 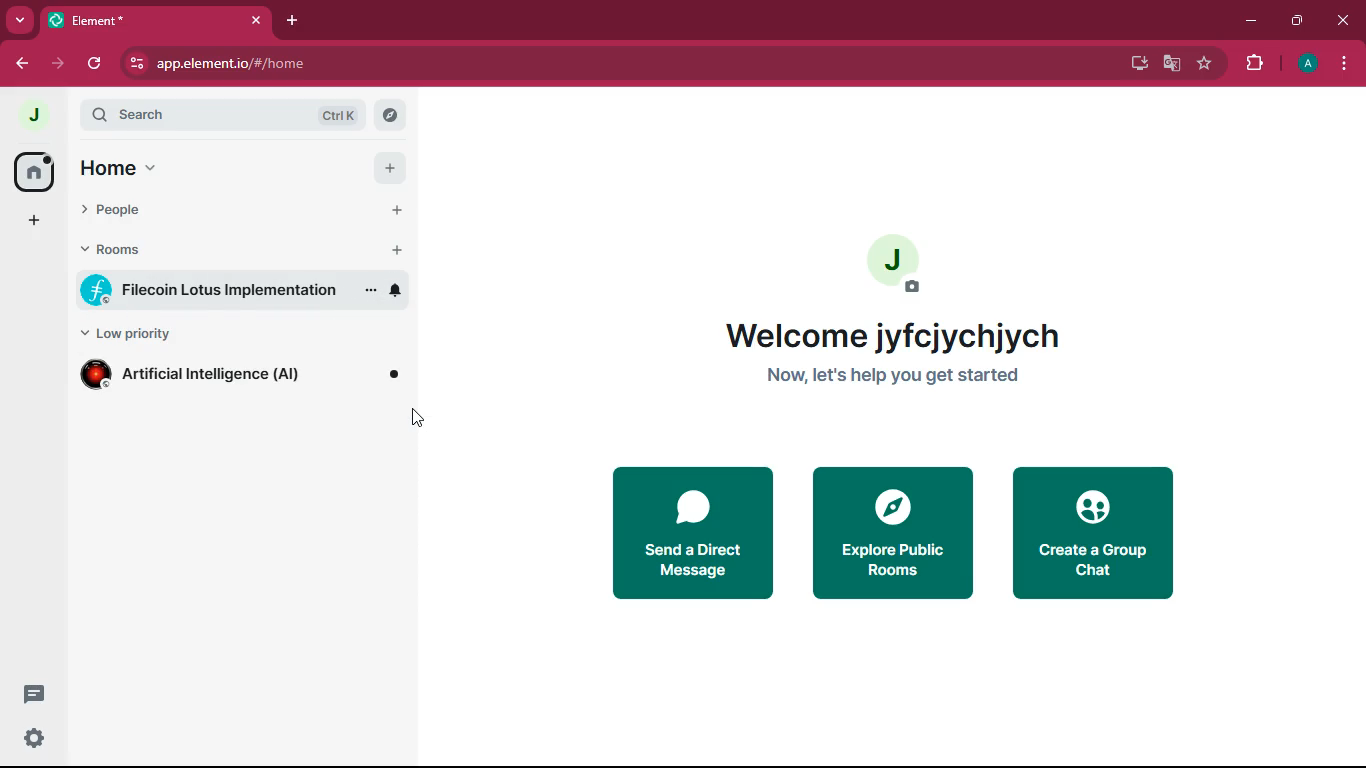 I want to click on add rooms, so click(x=400, y=250).